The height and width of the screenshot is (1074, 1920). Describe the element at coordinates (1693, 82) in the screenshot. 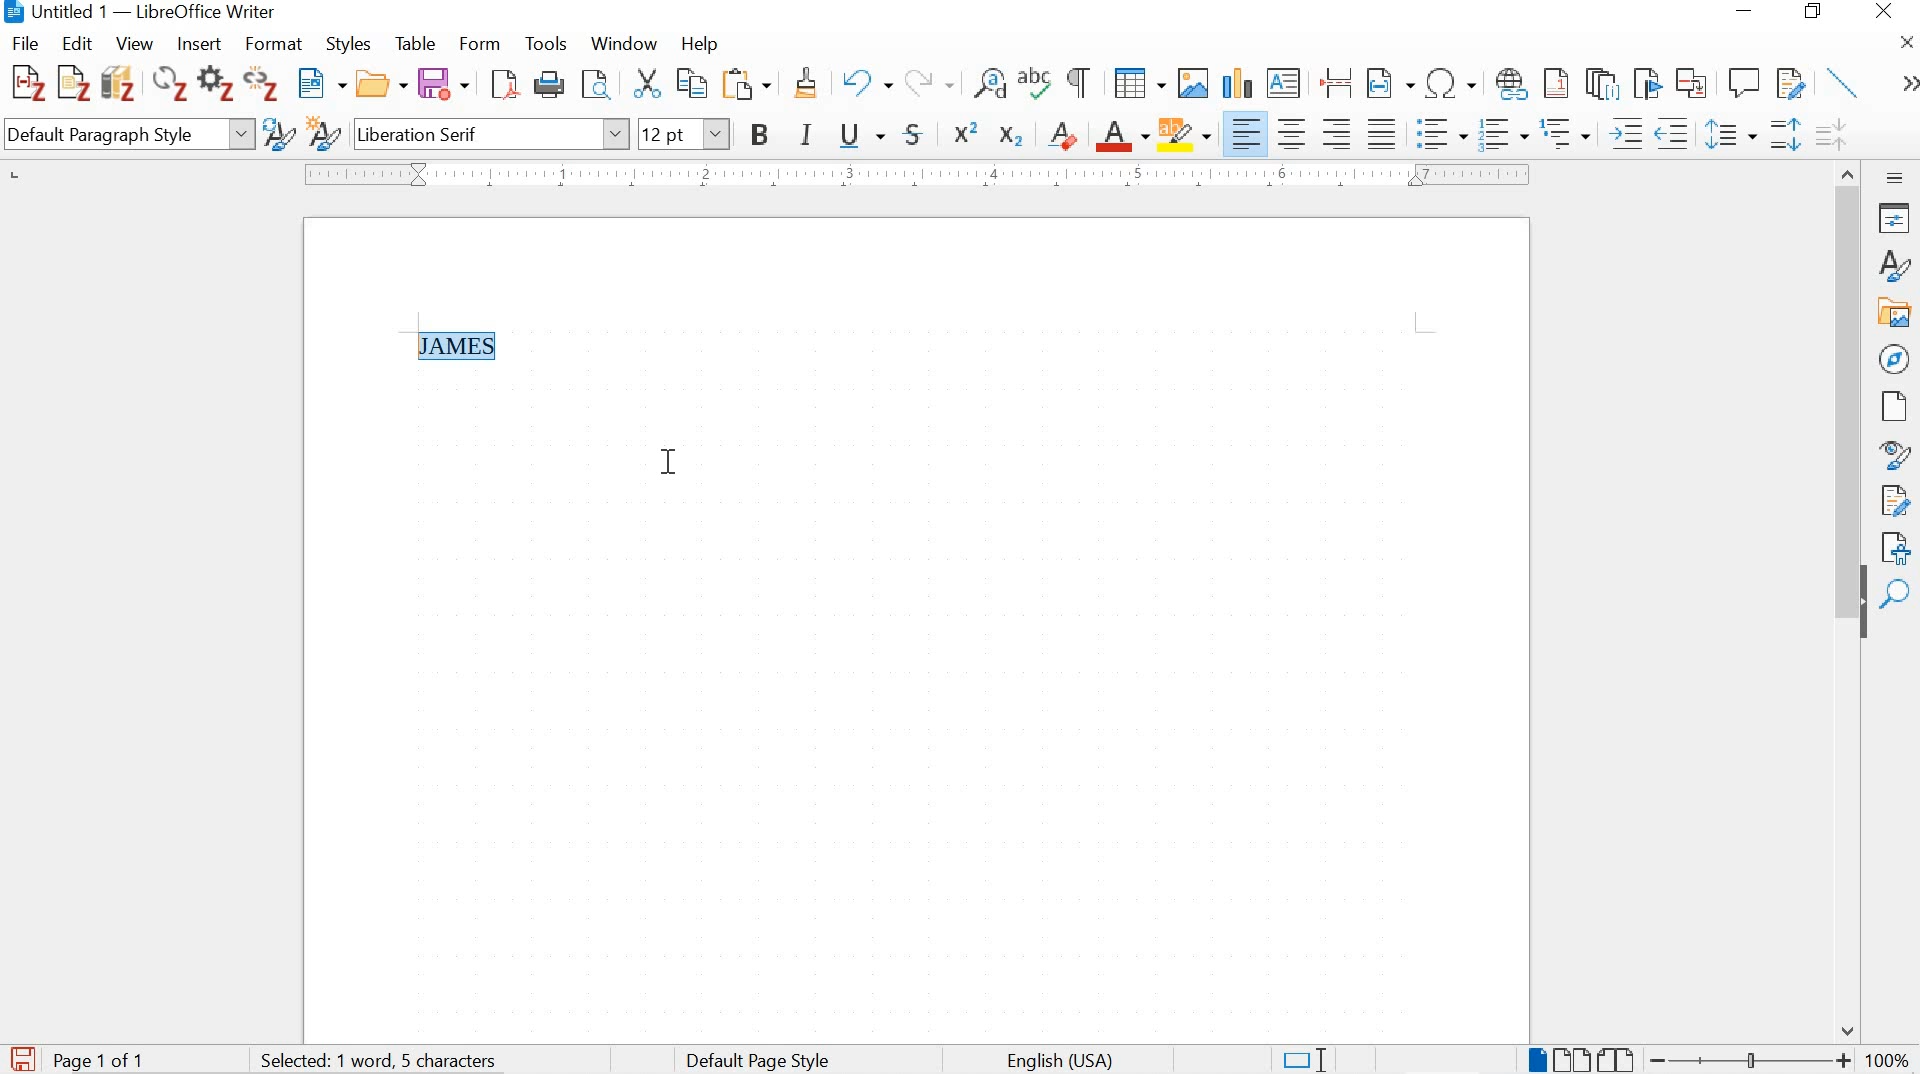

I see `insert cross-reference` at that location.